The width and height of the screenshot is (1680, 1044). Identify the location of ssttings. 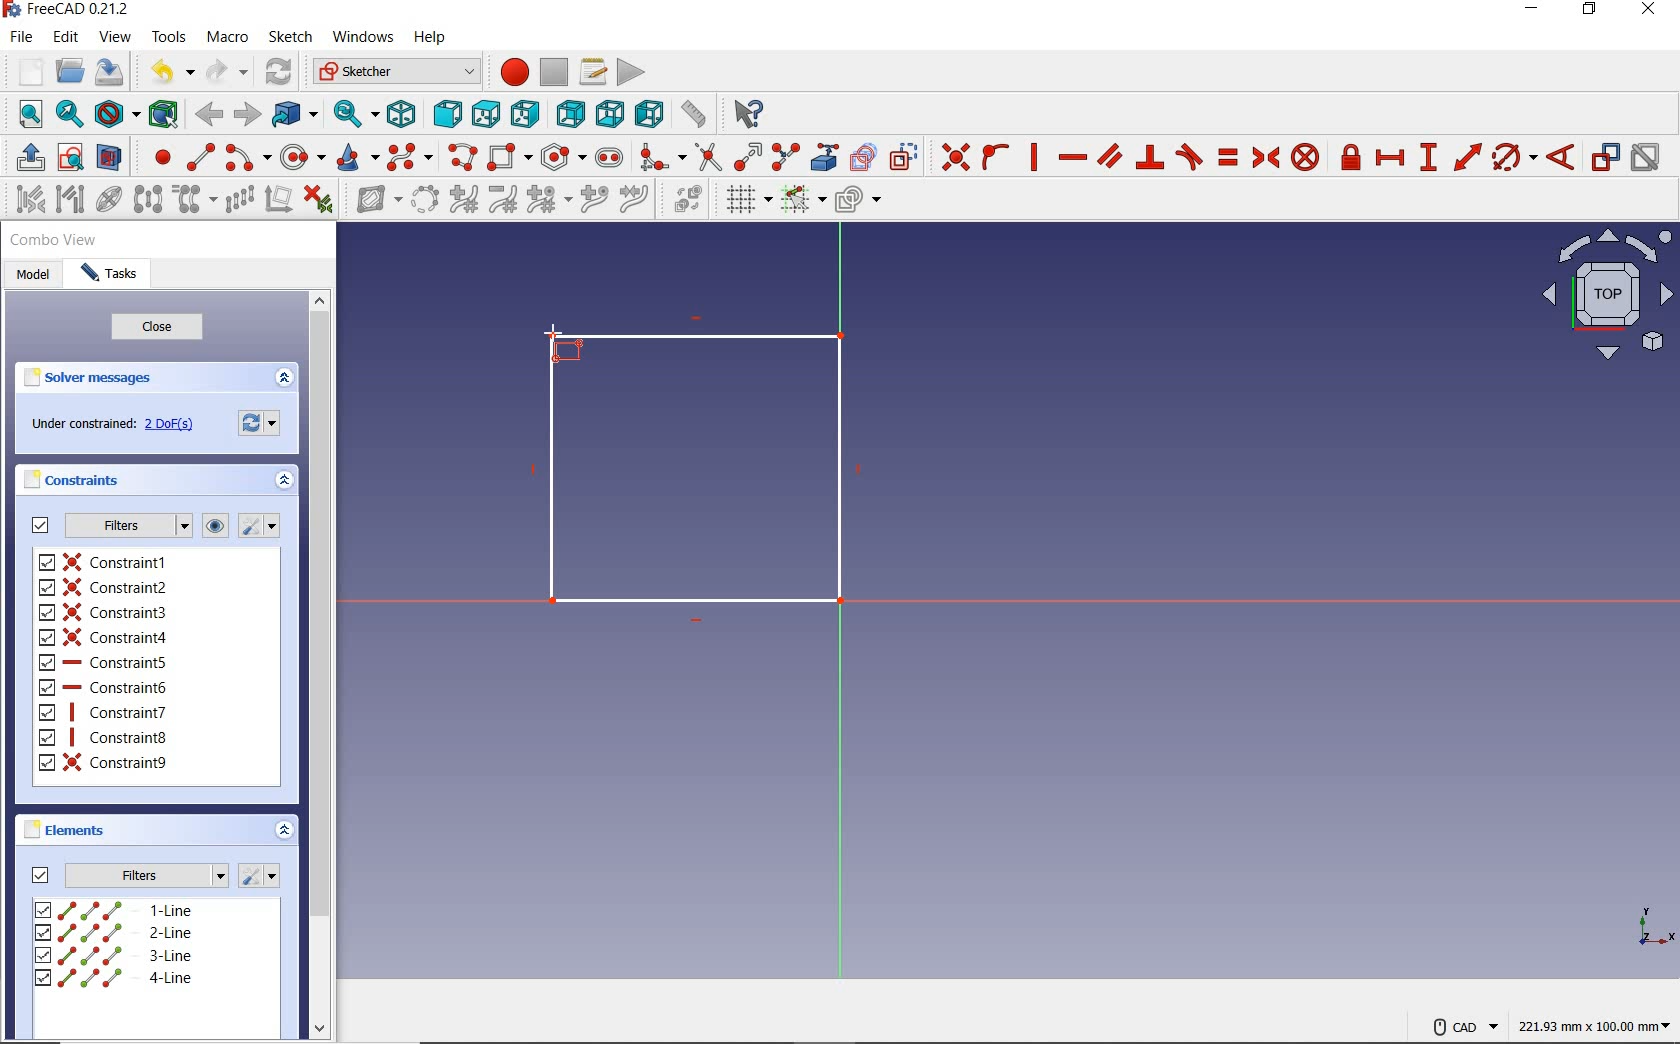
(262, 527).